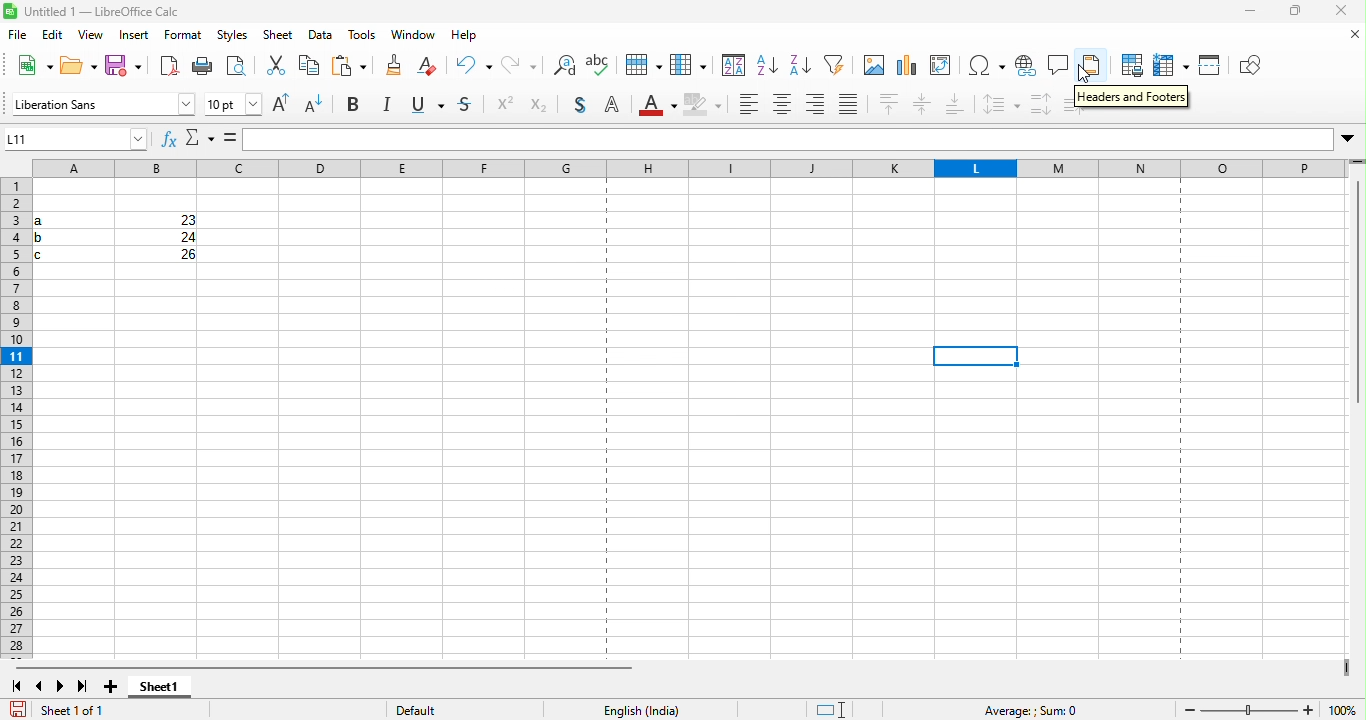 This screenshot has height=720, width=1366. Describe the element at coordinates (1126, 66) in the screenshot. I see `print area` at that location.